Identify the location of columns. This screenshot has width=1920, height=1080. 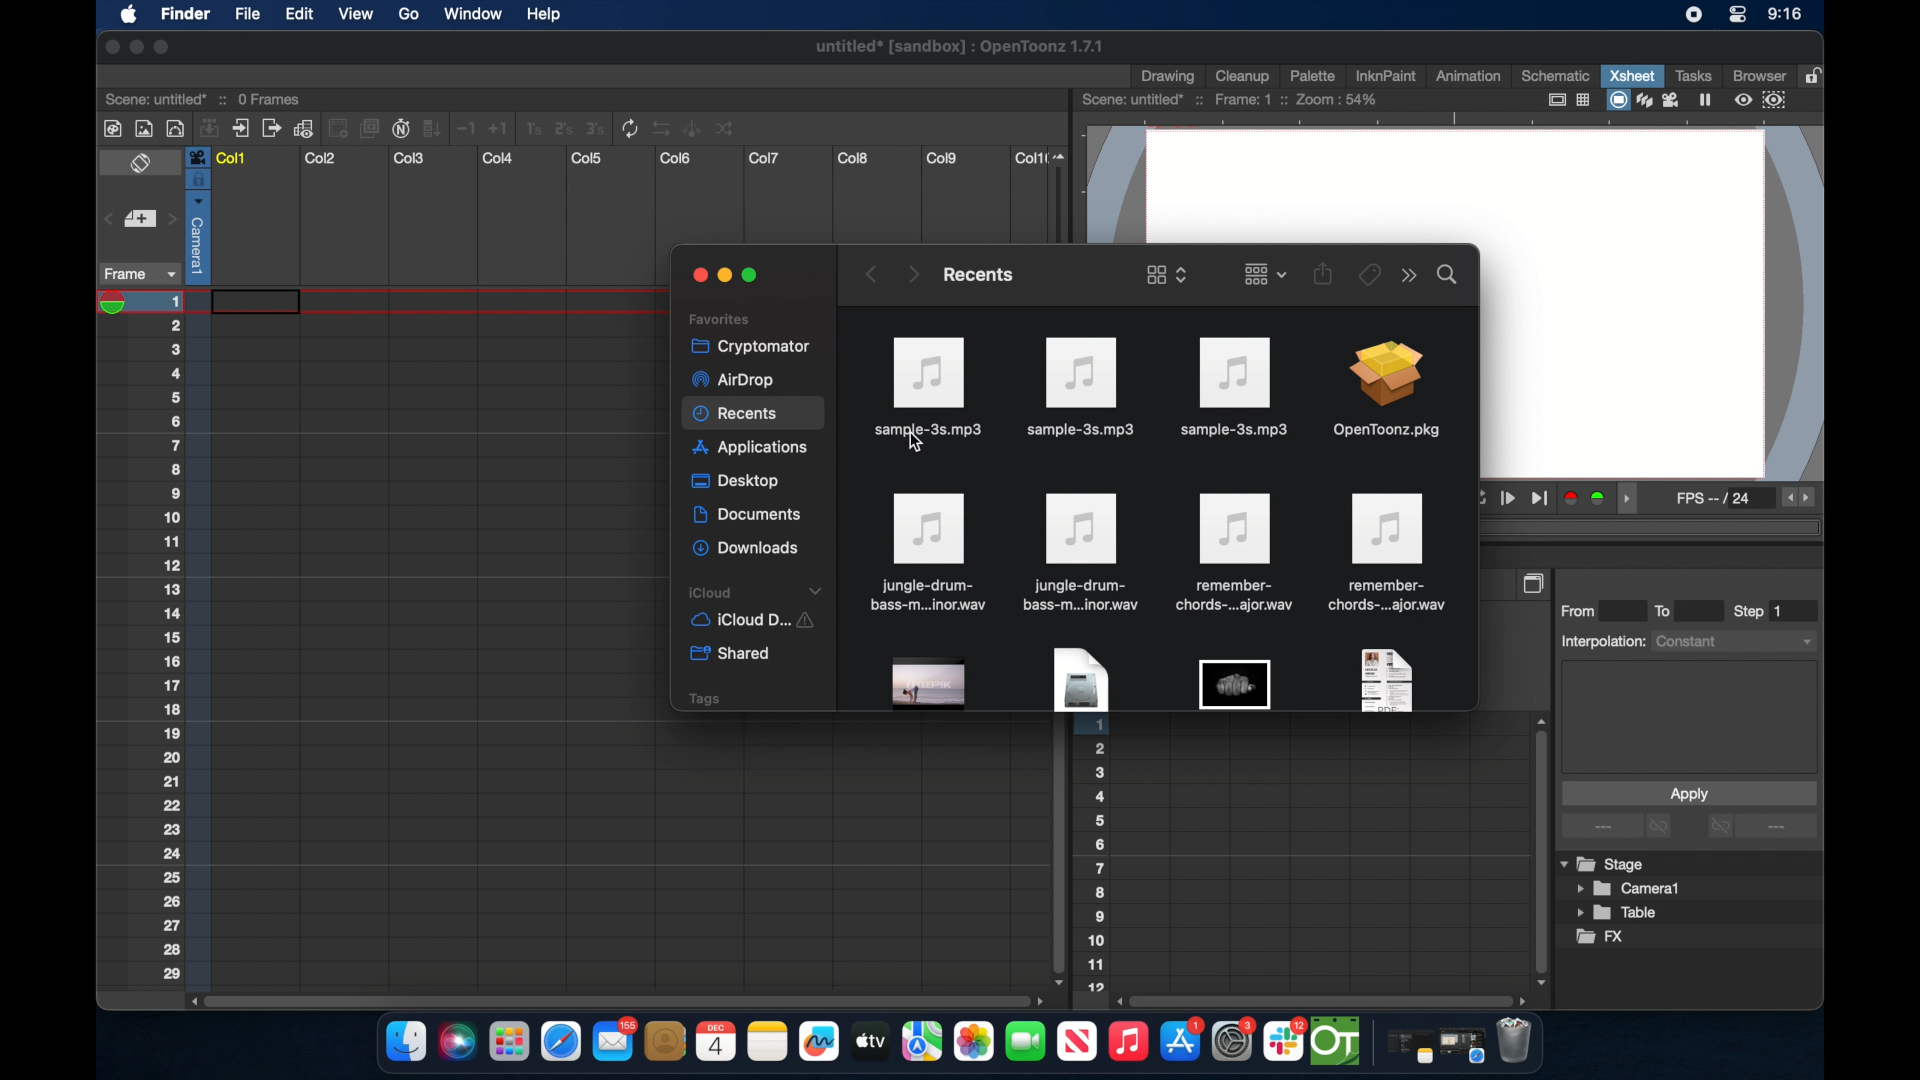
(629, 158).